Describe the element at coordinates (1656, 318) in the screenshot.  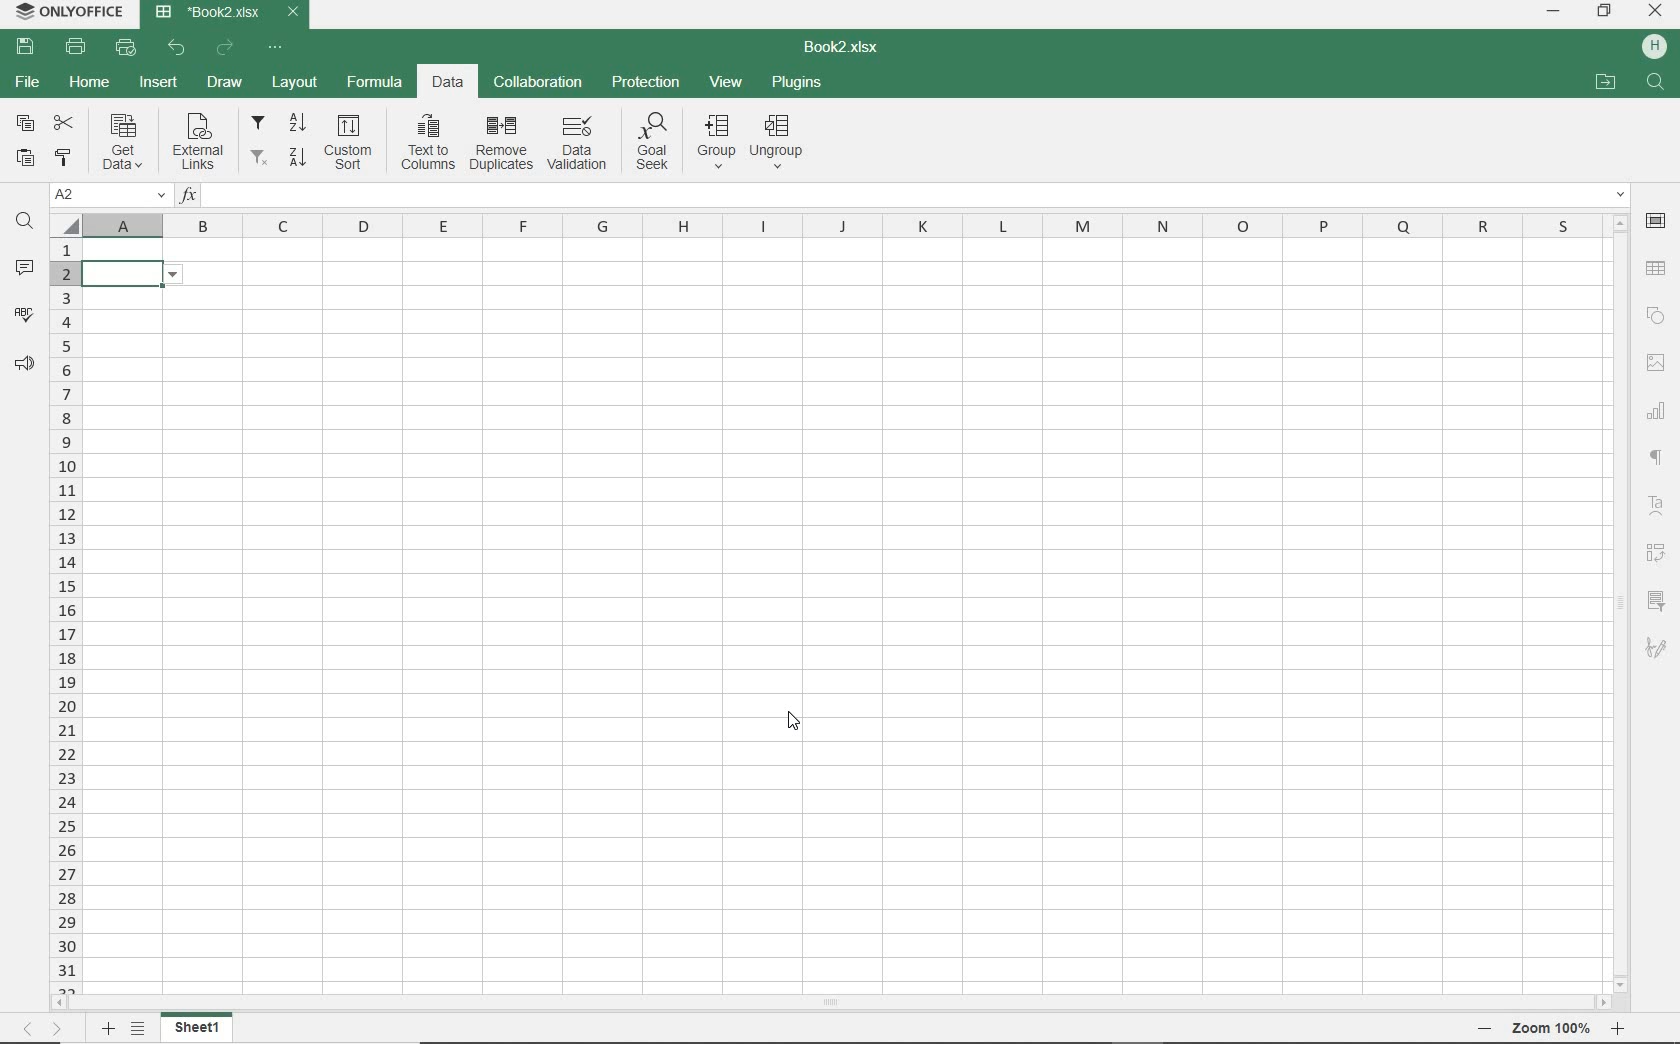
I see `SHAPE` at that location.